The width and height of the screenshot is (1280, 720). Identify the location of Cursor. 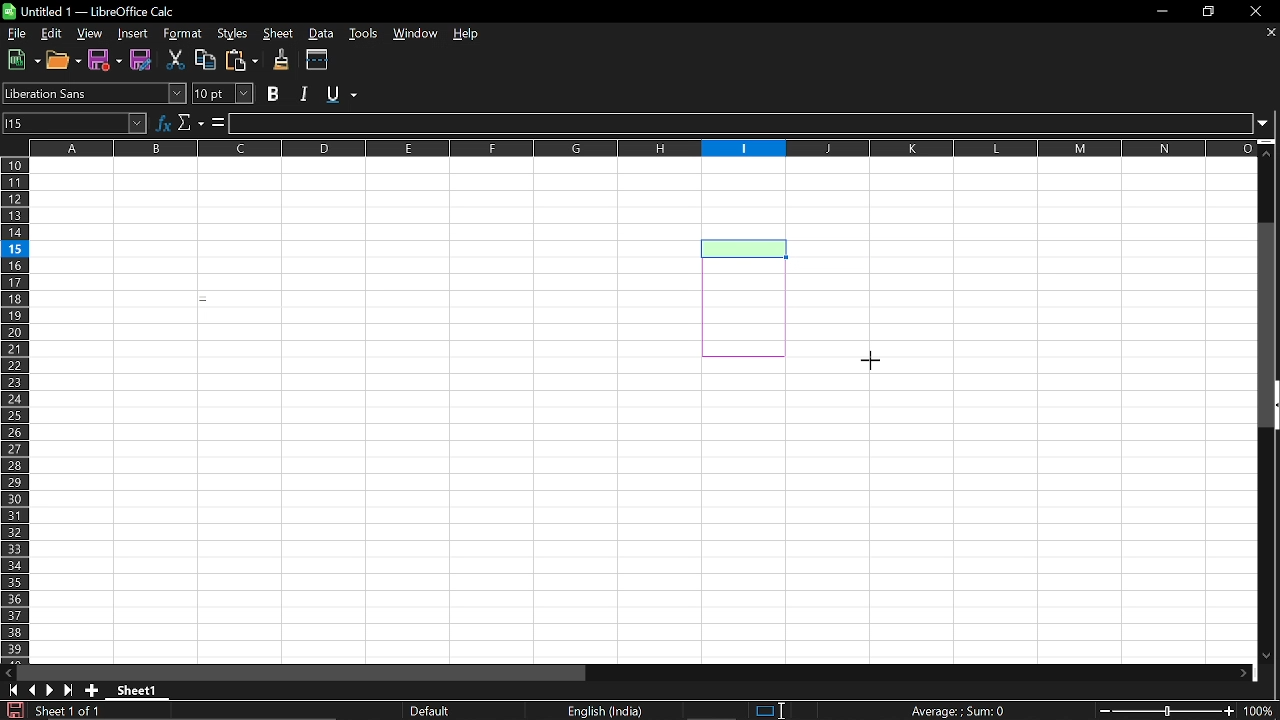
(870, 364).